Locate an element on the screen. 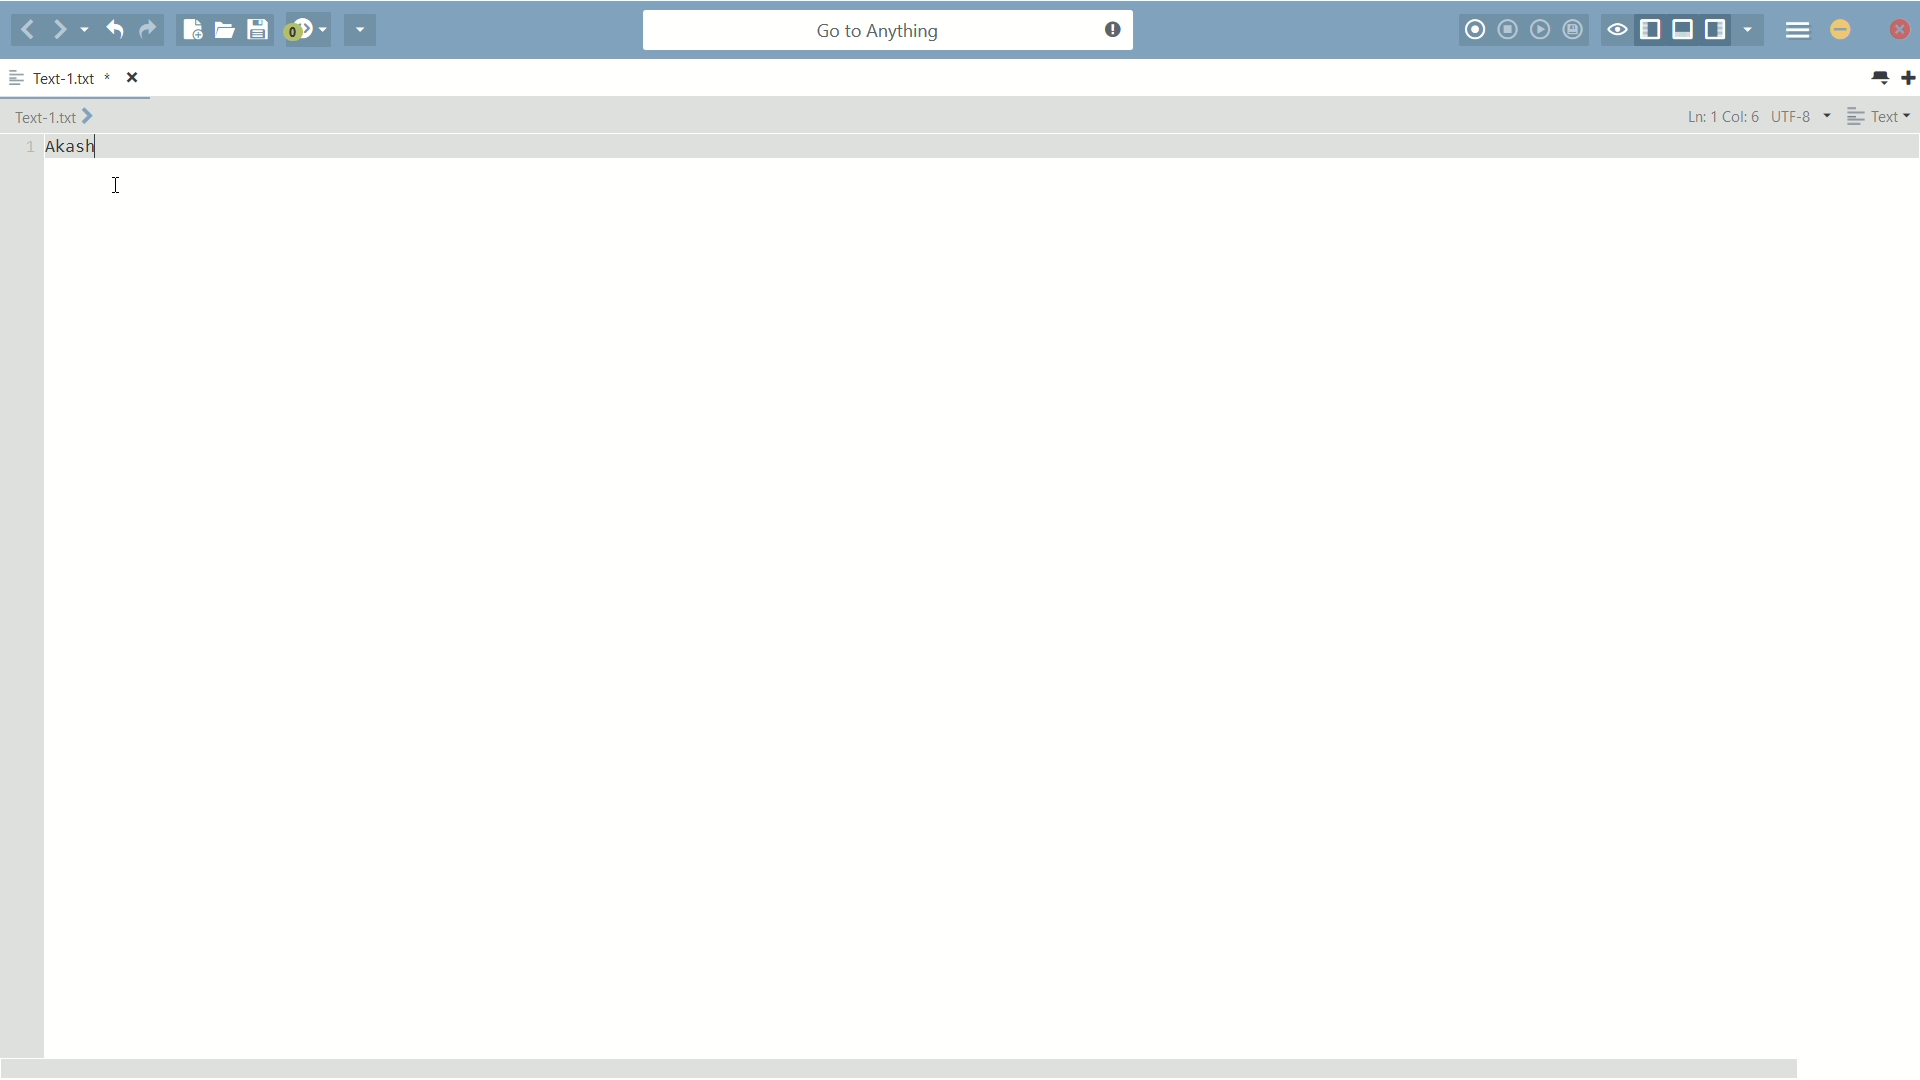  open a file is located at coordinates (224, 31).